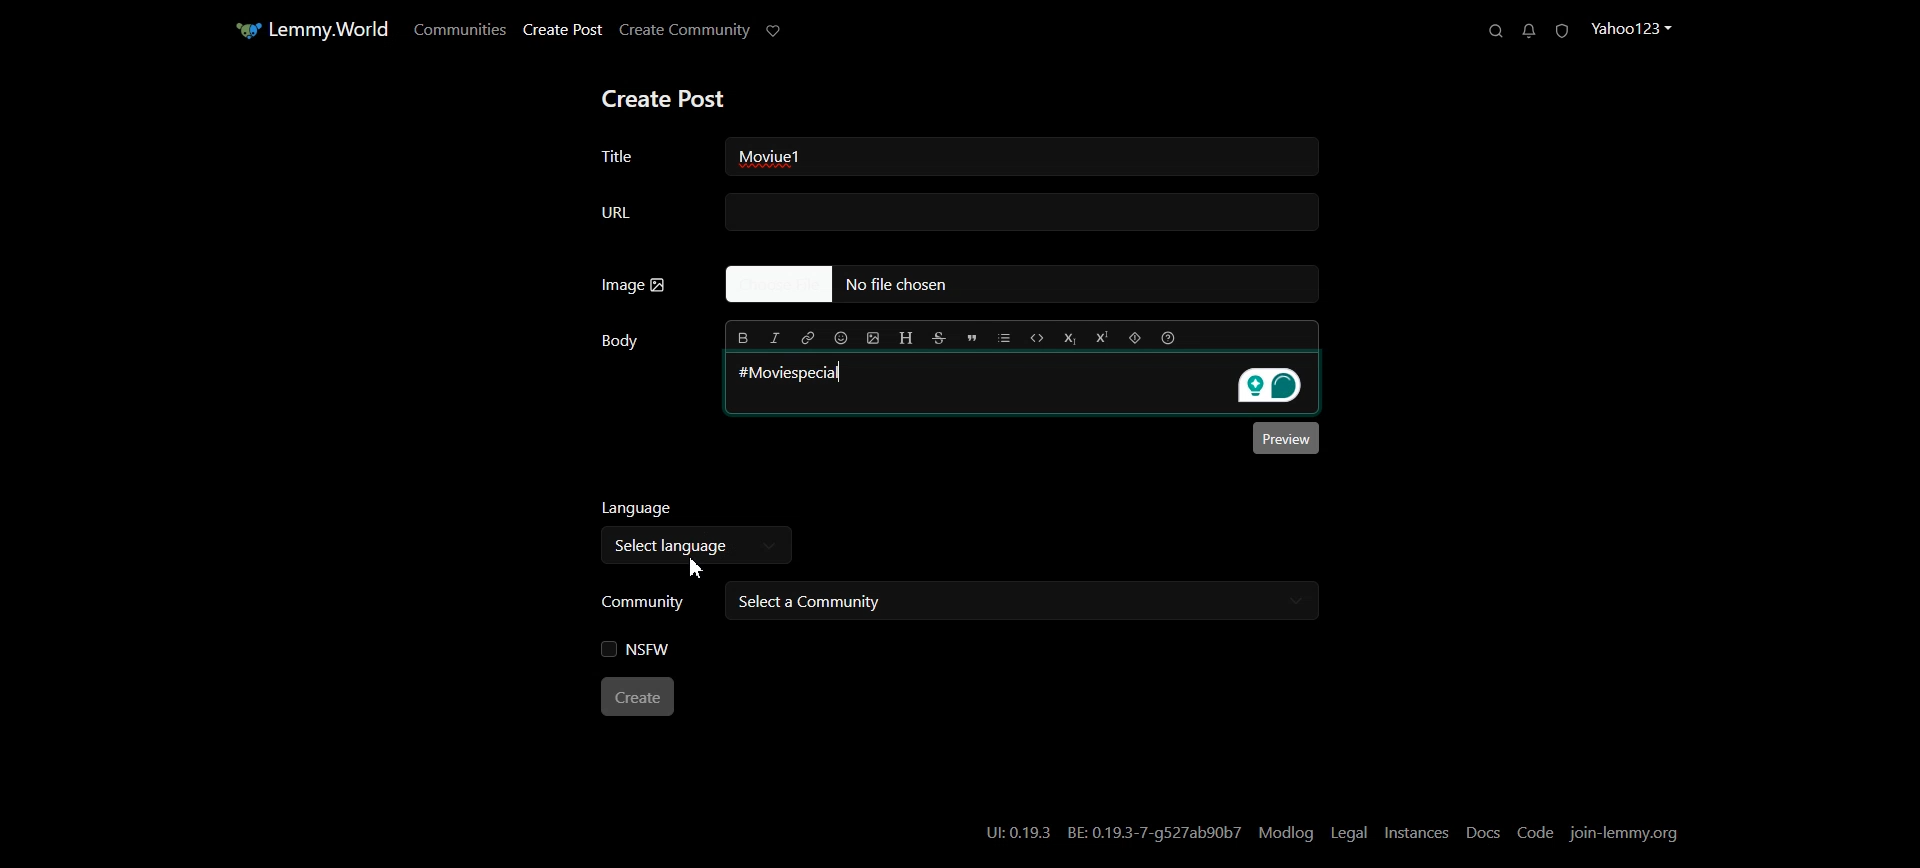  Describe the element at coordinates (699, 510) in the screenshot. I see `Language` at that location.